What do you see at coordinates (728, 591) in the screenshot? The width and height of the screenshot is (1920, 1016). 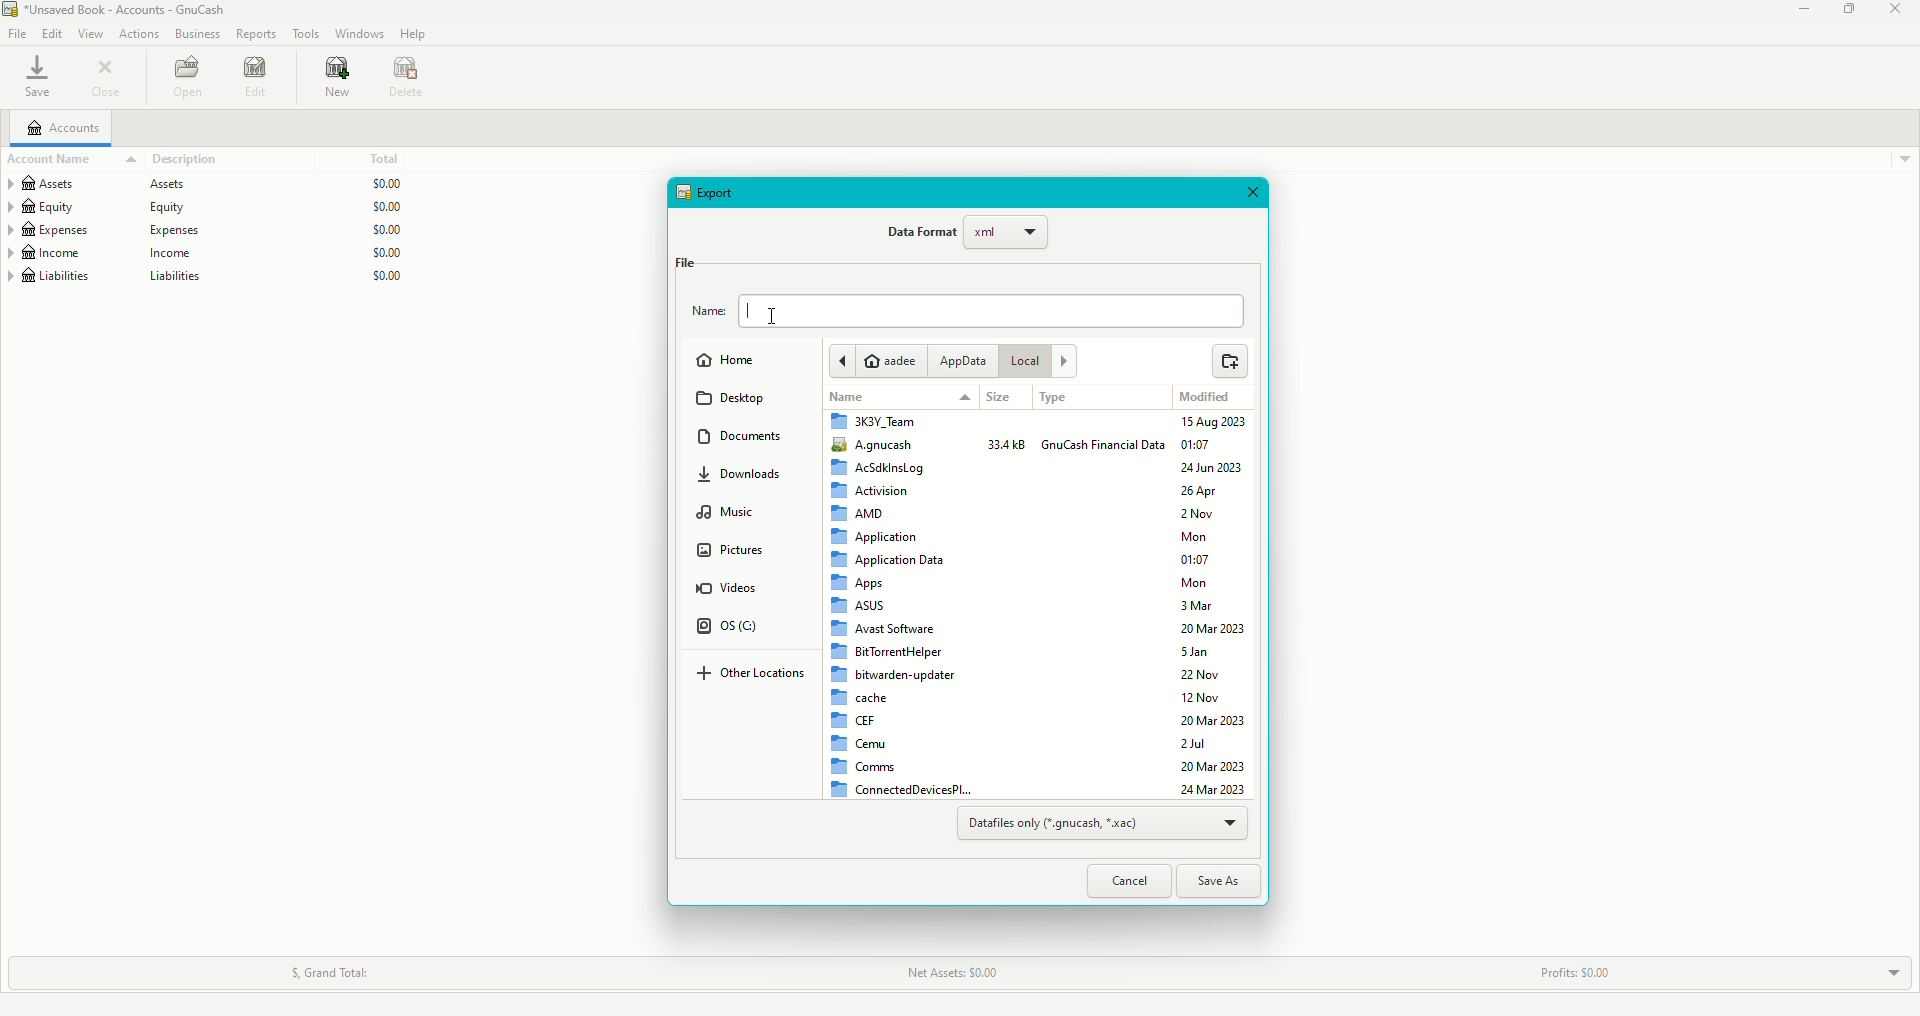 I see `Videos` at bounding box center [728, 591].